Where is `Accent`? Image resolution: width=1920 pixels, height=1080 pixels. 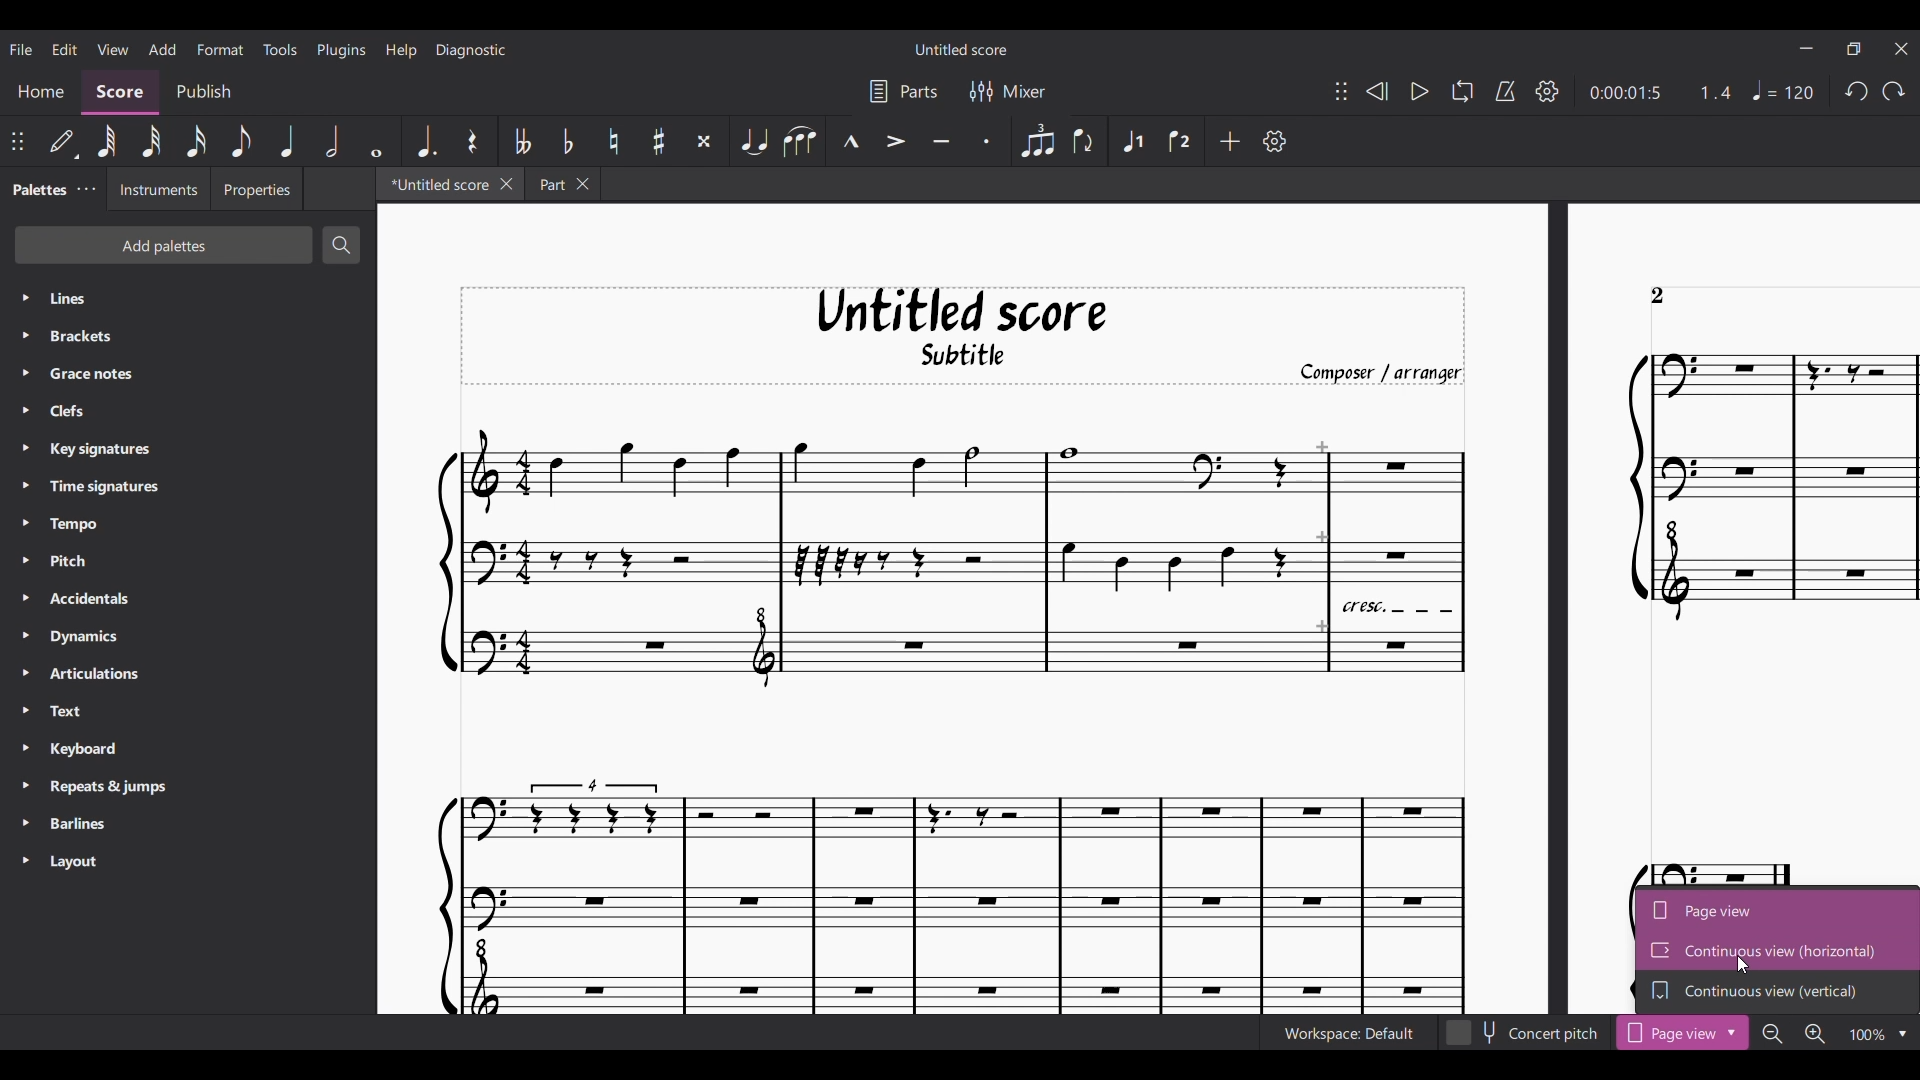
Accent is located at coordinates (894, 141).